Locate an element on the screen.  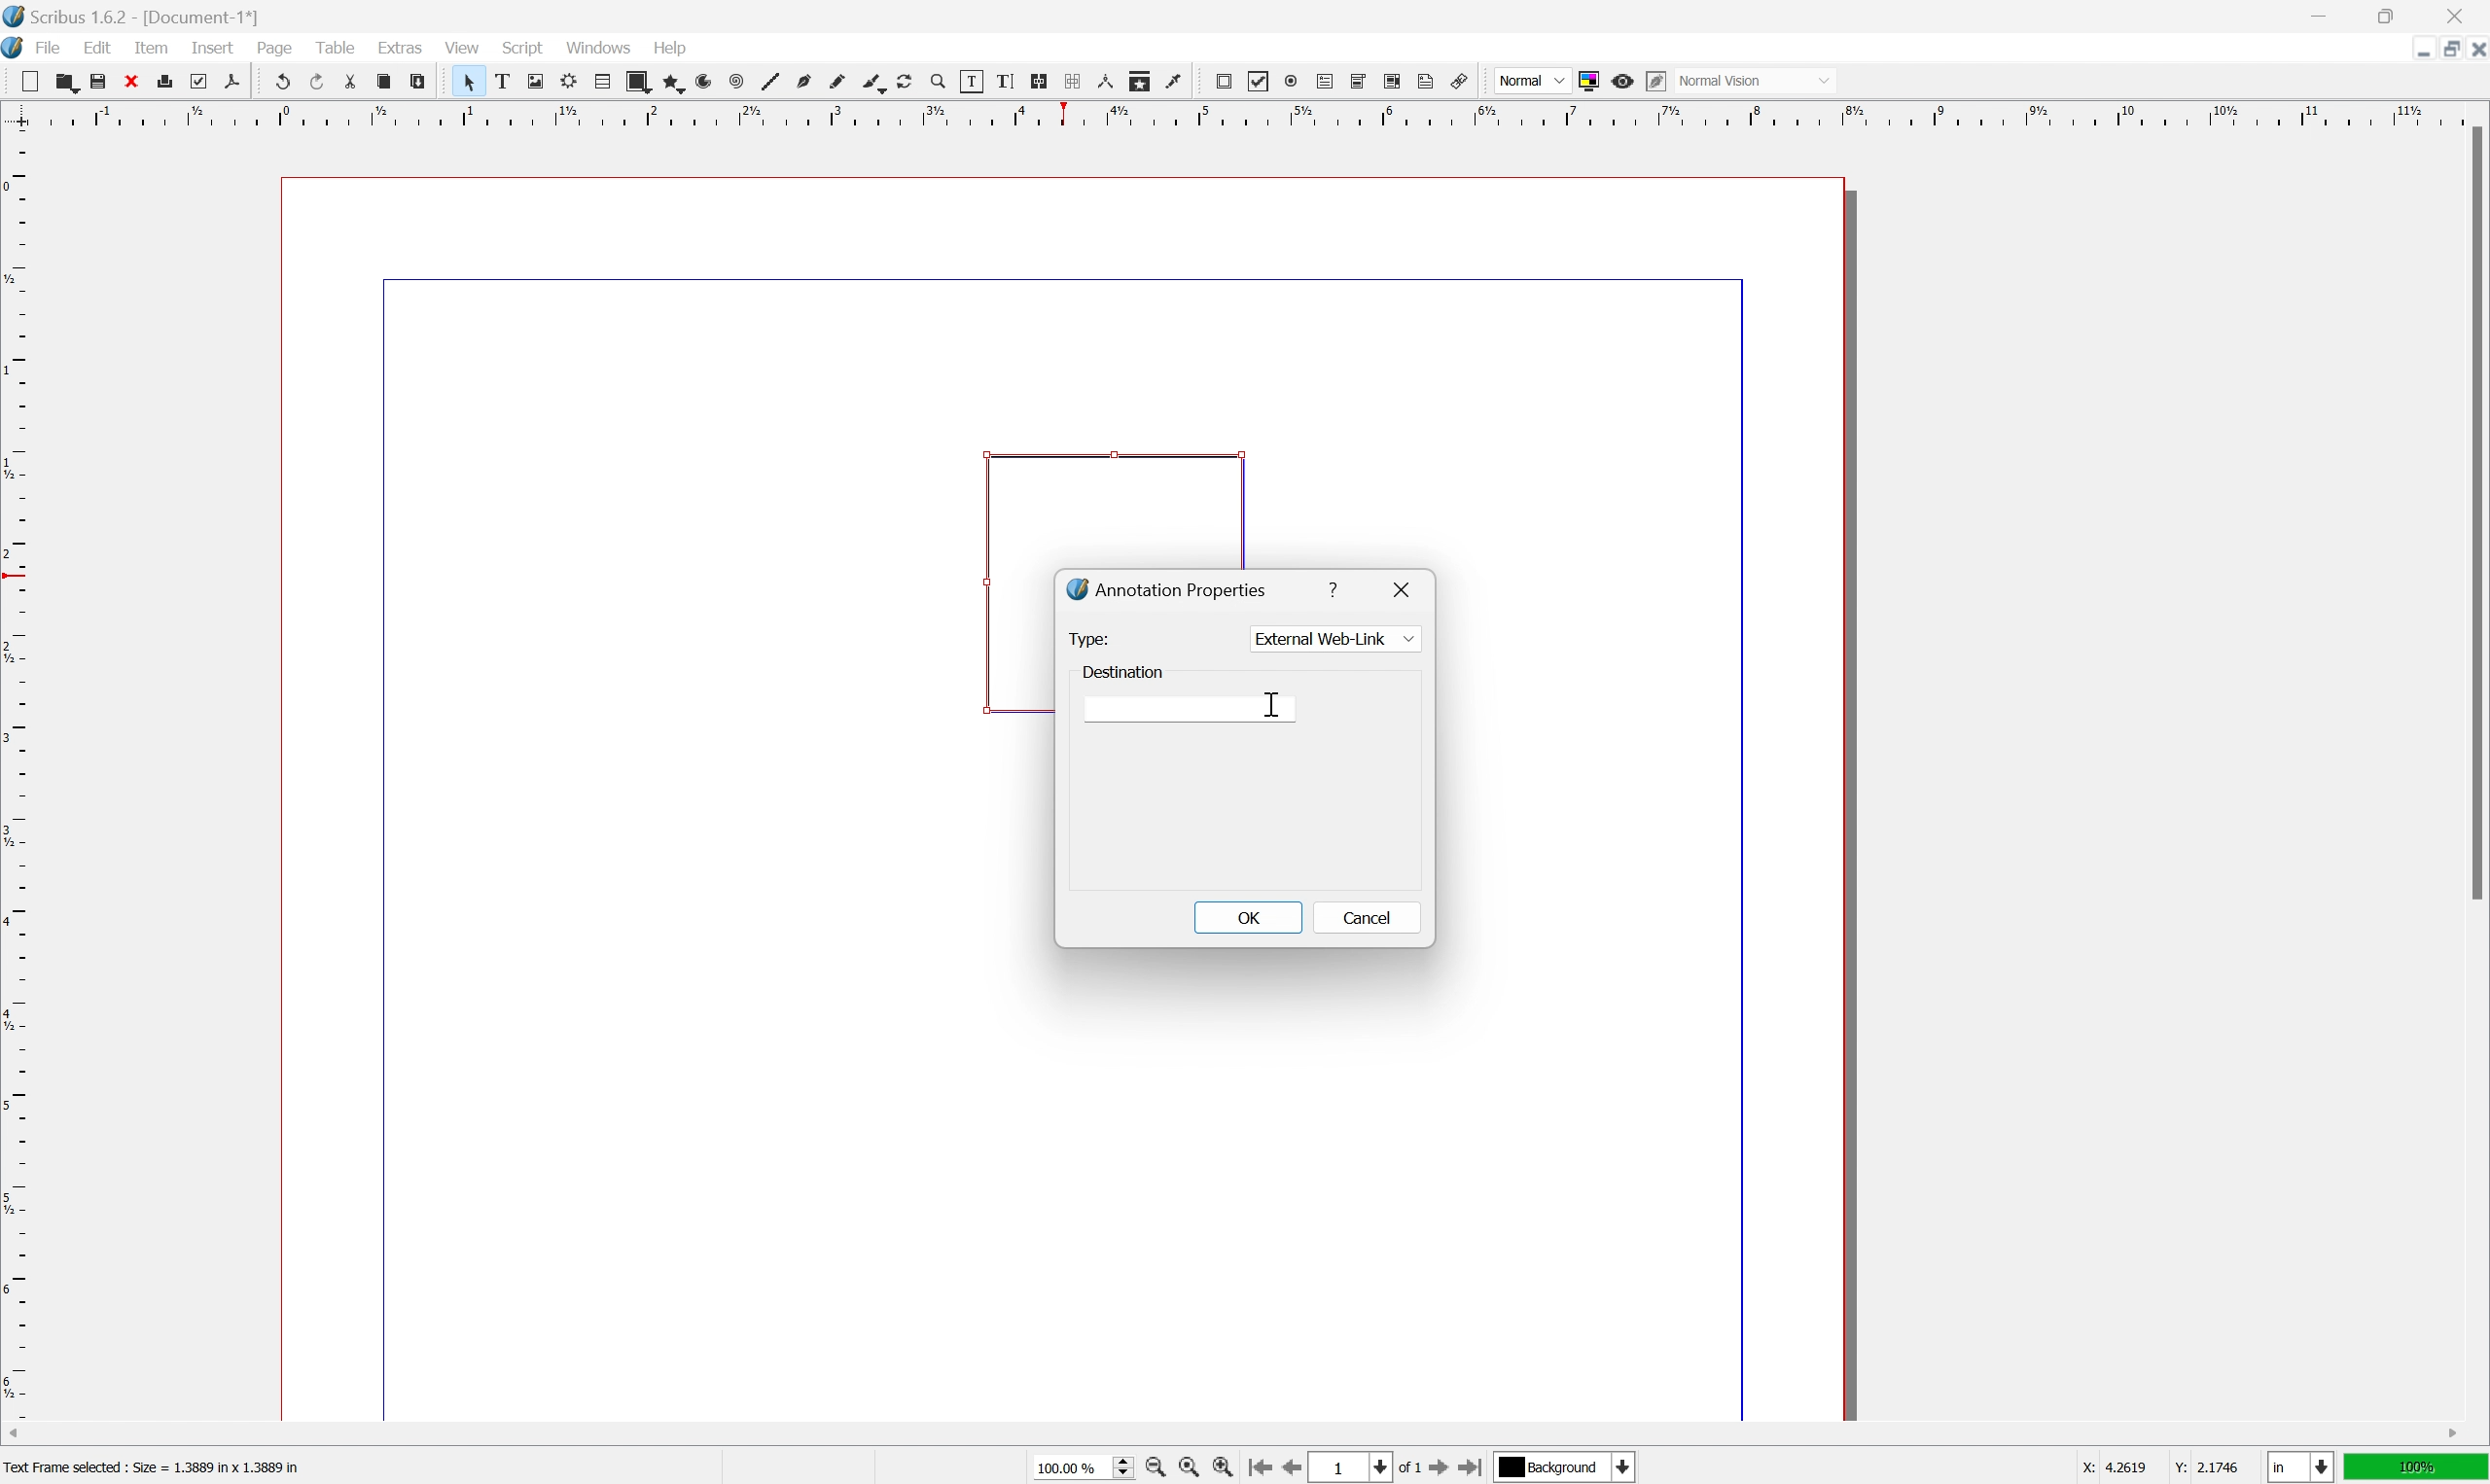
ruler is located at coordinates (1242, 114).